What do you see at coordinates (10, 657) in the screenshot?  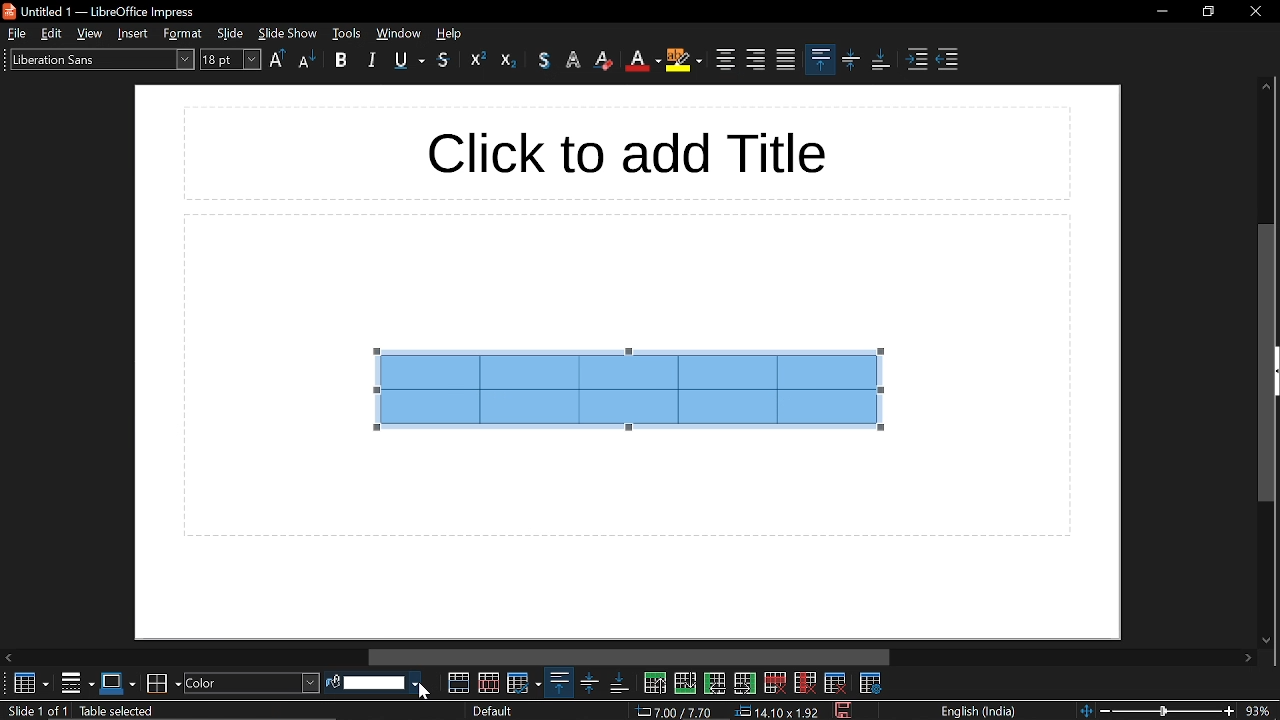 I see `Move left` at bounding box center [10, 657].